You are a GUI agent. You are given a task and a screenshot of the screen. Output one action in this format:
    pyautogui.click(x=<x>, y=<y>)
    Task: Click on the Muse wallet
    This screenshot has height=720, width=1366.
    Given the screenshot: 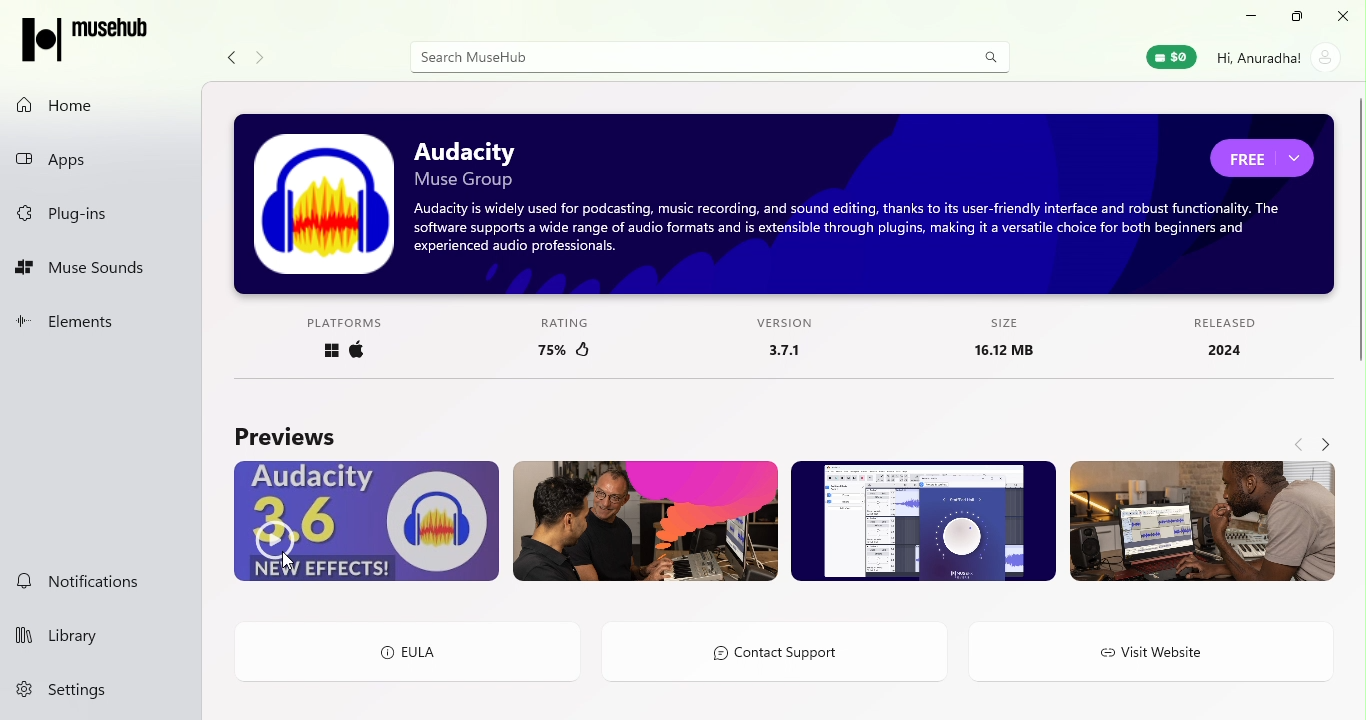 What is the action you would take?
    pyautogui.click(x=1168, y=58)
    